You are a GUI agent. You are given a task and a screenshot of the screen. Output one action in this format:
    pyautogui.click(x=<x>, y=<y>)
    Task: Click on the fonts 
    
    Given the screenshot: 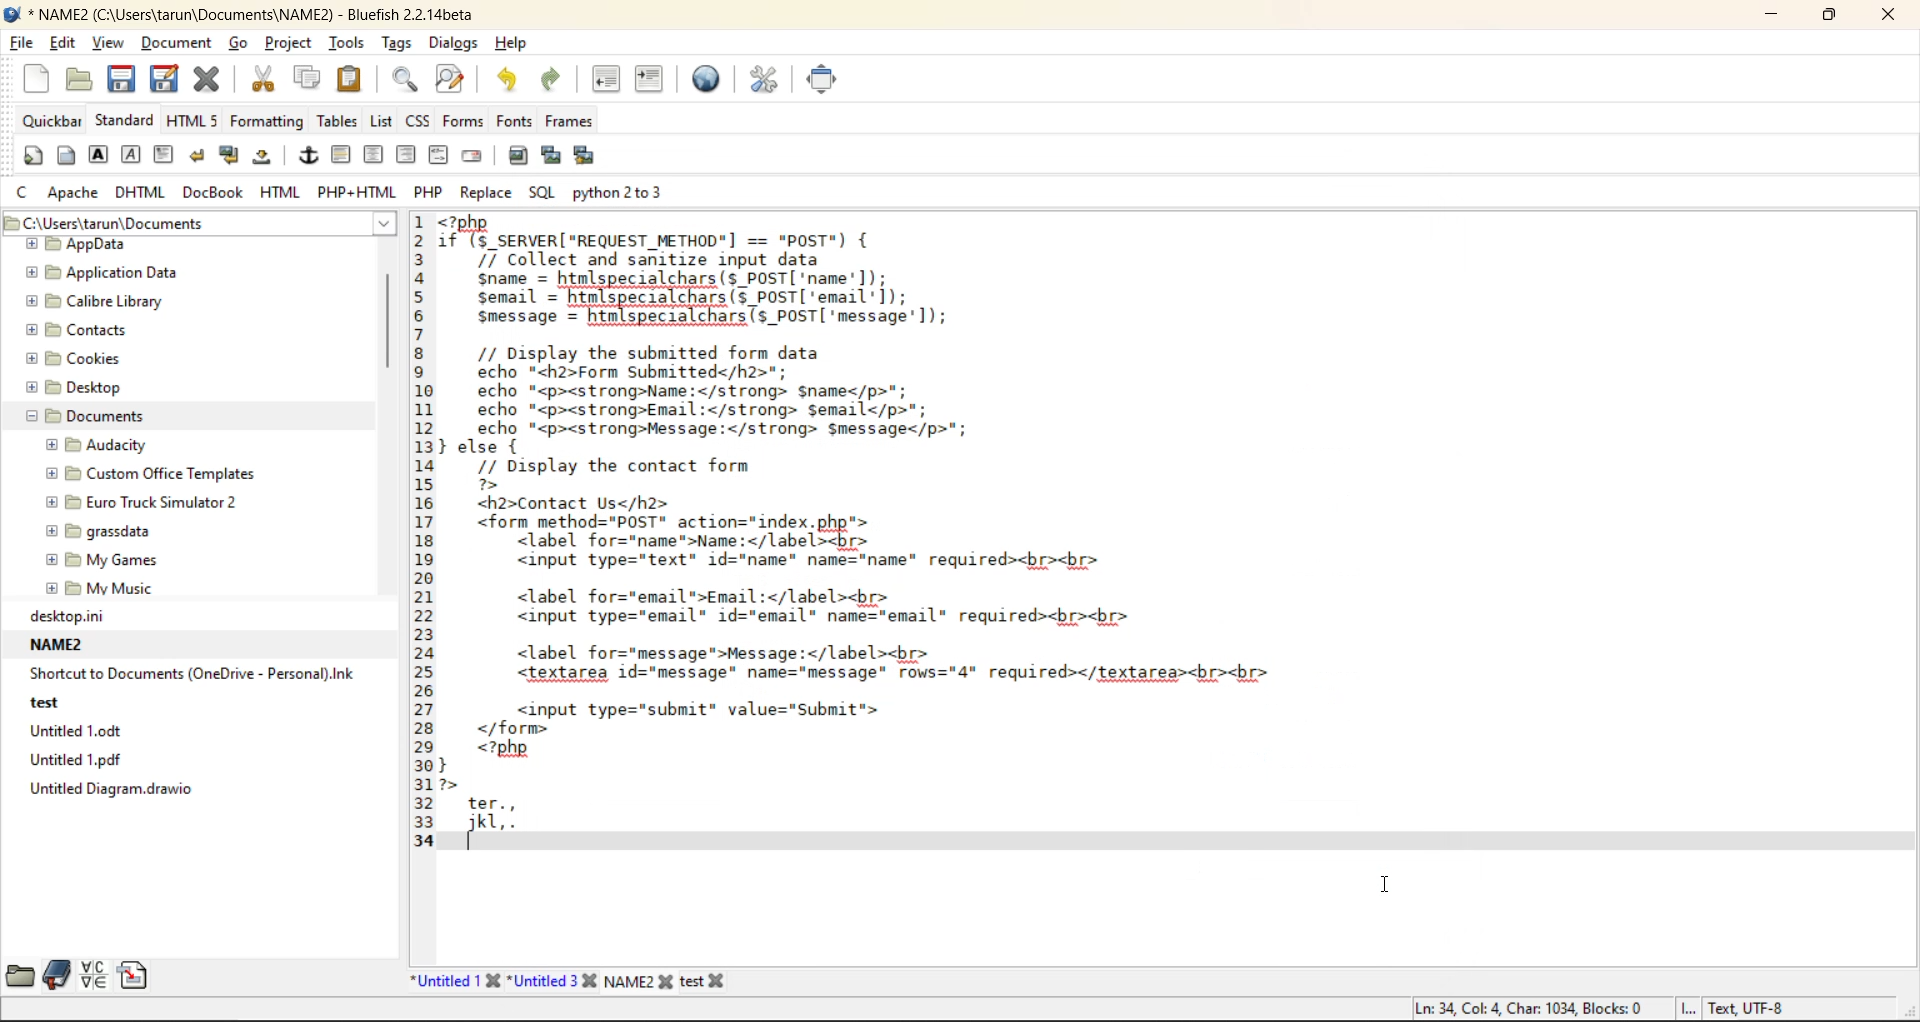 What is the action you would take?
    pyautogui.click(x=513, y=121)
    